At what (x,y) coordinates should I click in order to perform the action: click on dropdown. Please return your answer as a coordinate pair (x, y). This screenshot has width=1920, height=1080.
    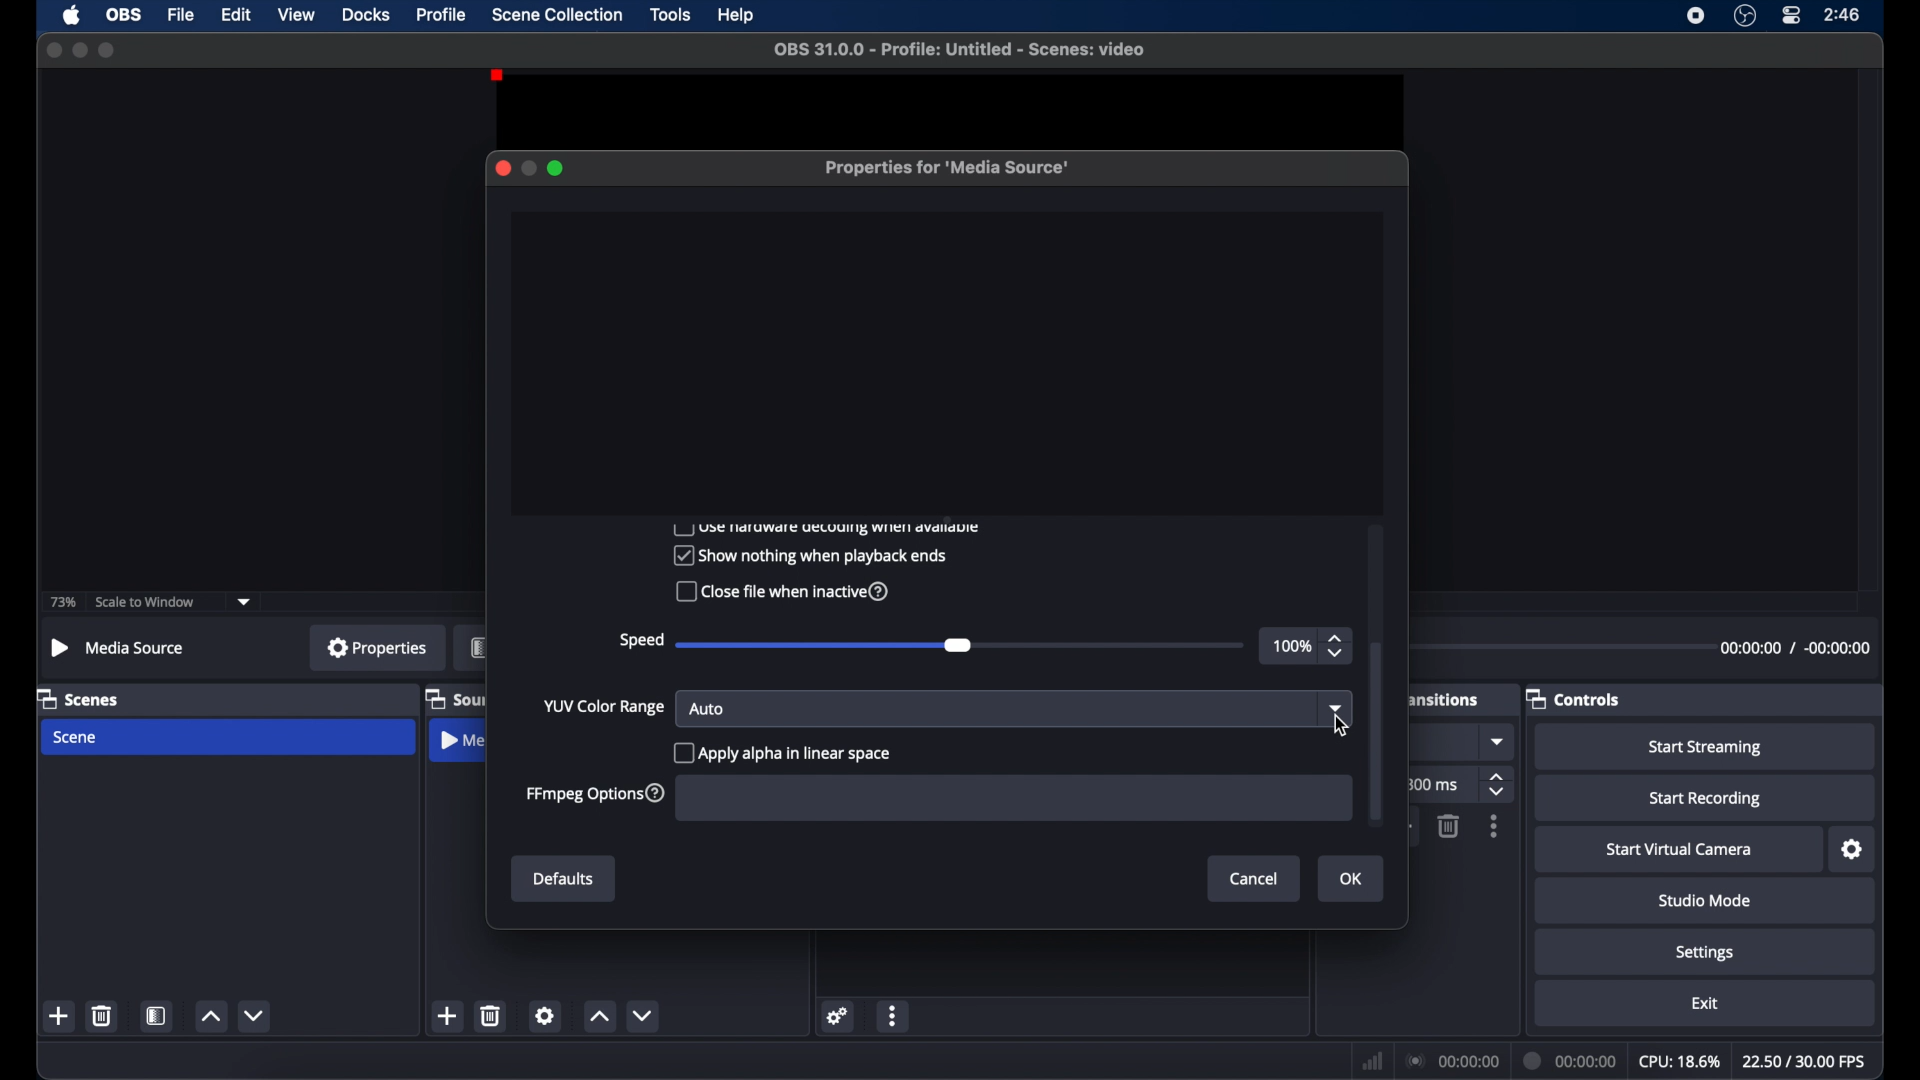
    Looking at the image, I should click on (245, 600).